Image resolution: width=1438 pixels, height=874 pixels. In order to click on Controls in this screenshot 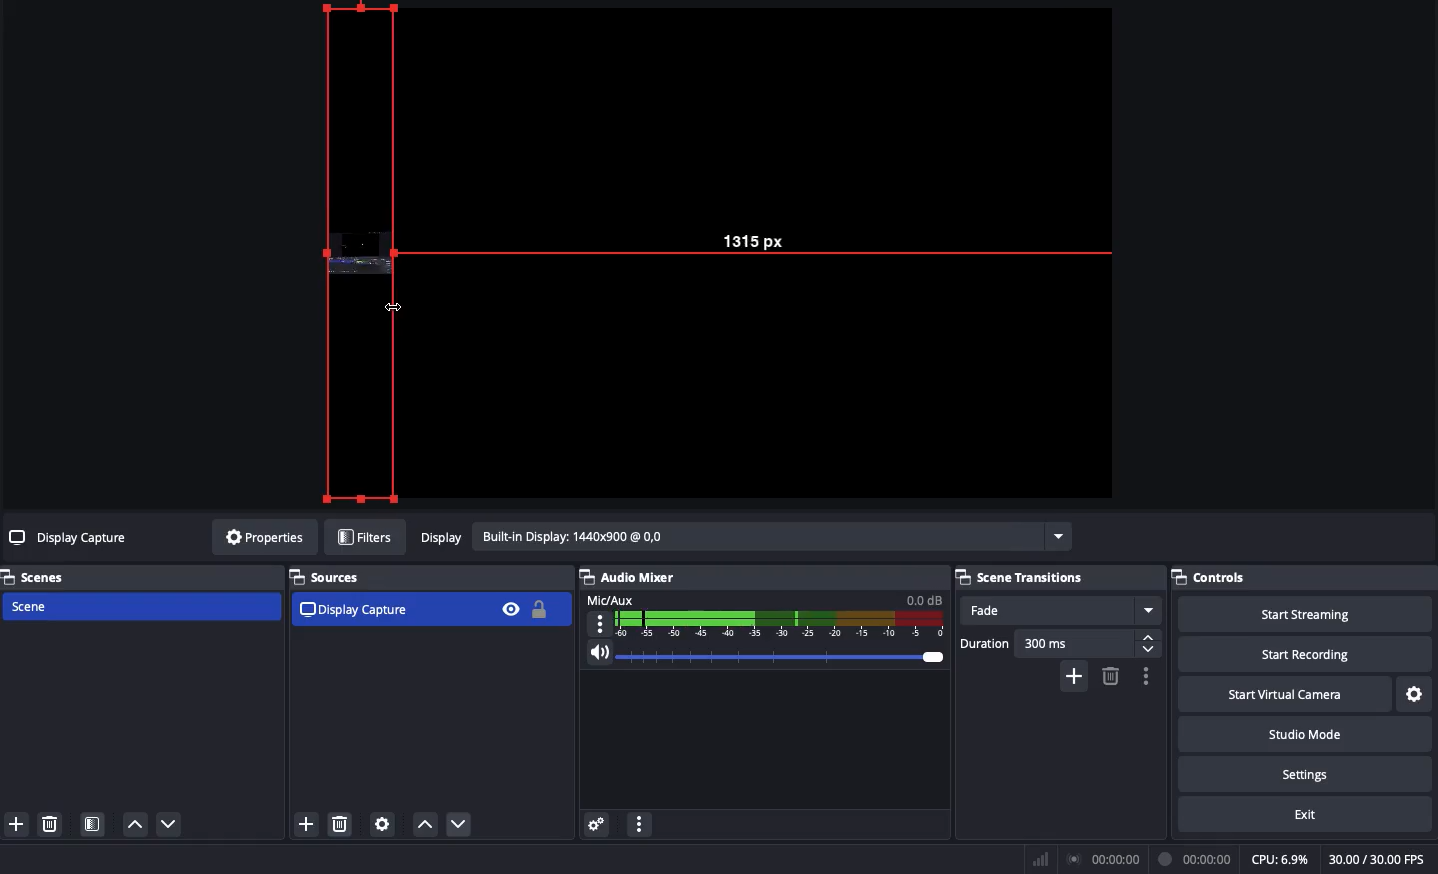, I will do `click(1304, 577)`.